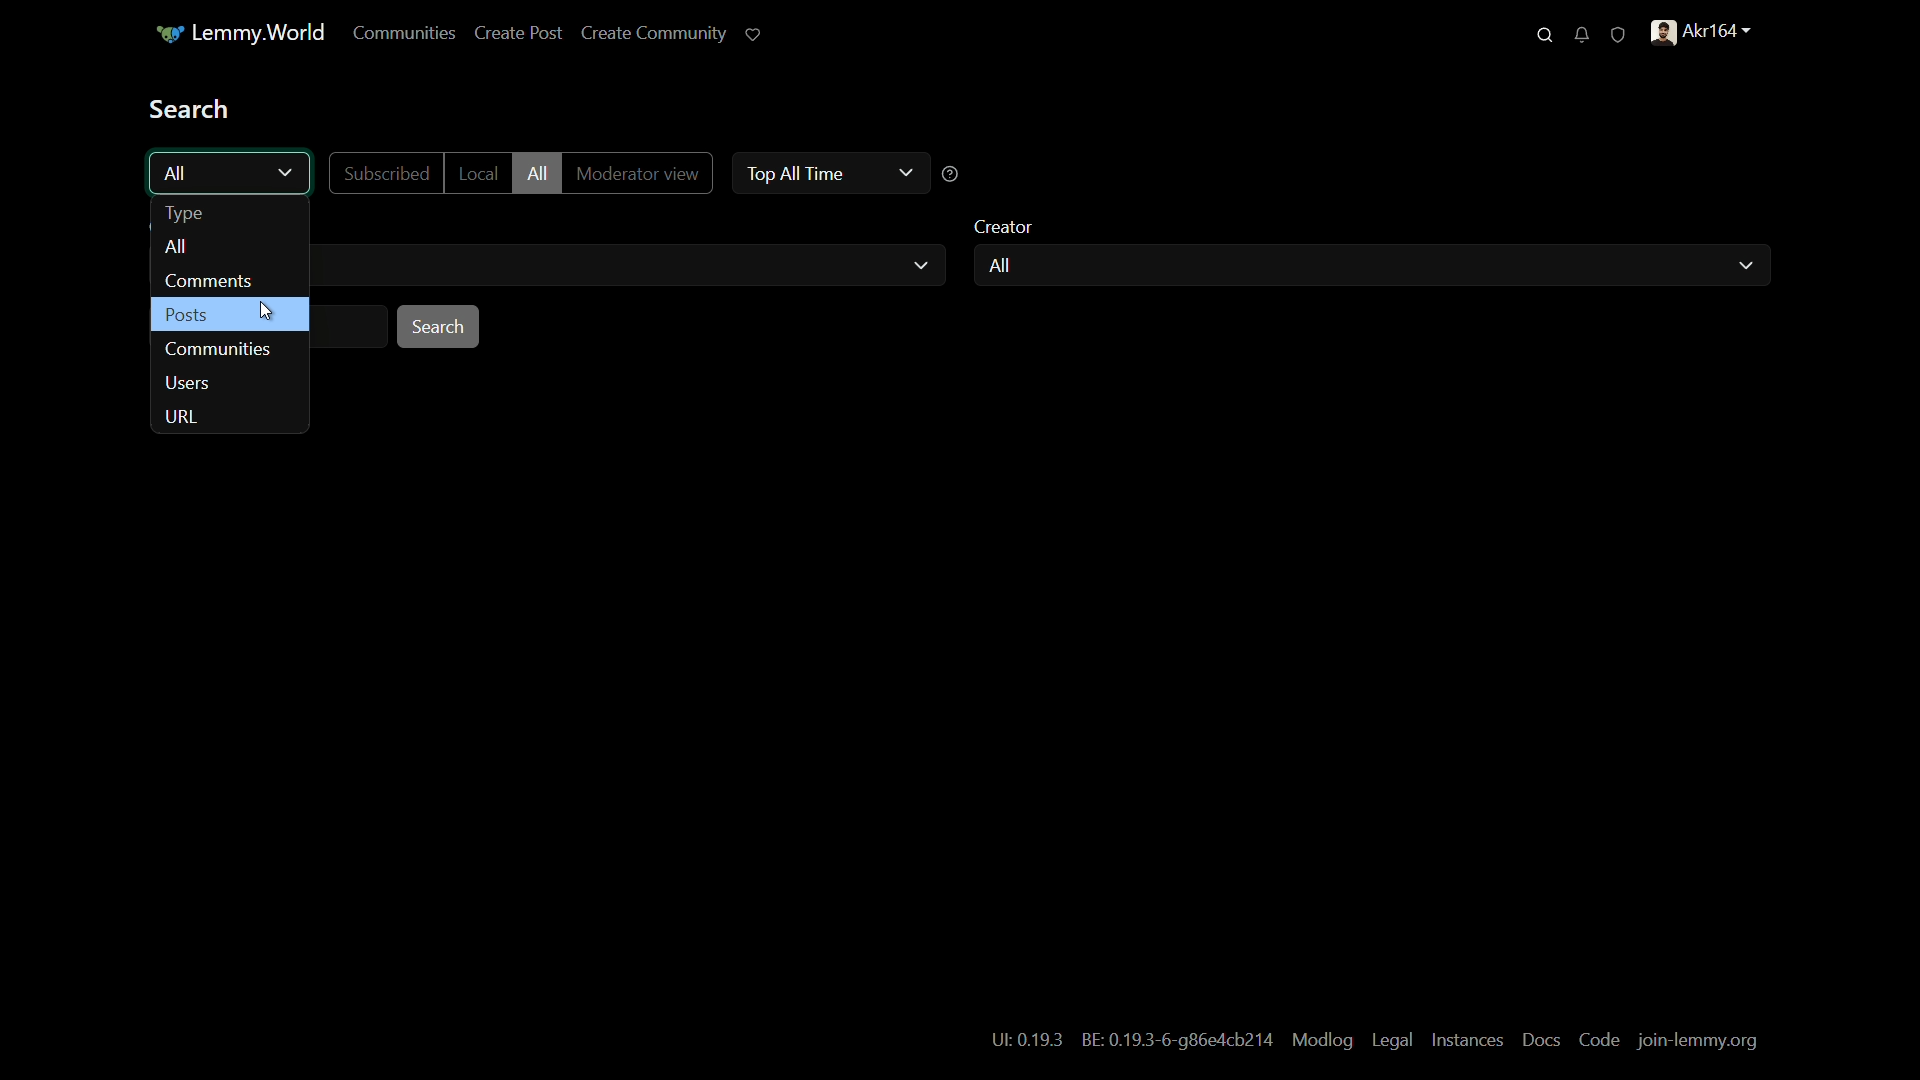 Image resolution: width=1920 pixels, height=1080 pixels. What do you see at coordinates (1581, 34) in the screenshot?
I see `unread notifications` at bounding box center [1581, 34].